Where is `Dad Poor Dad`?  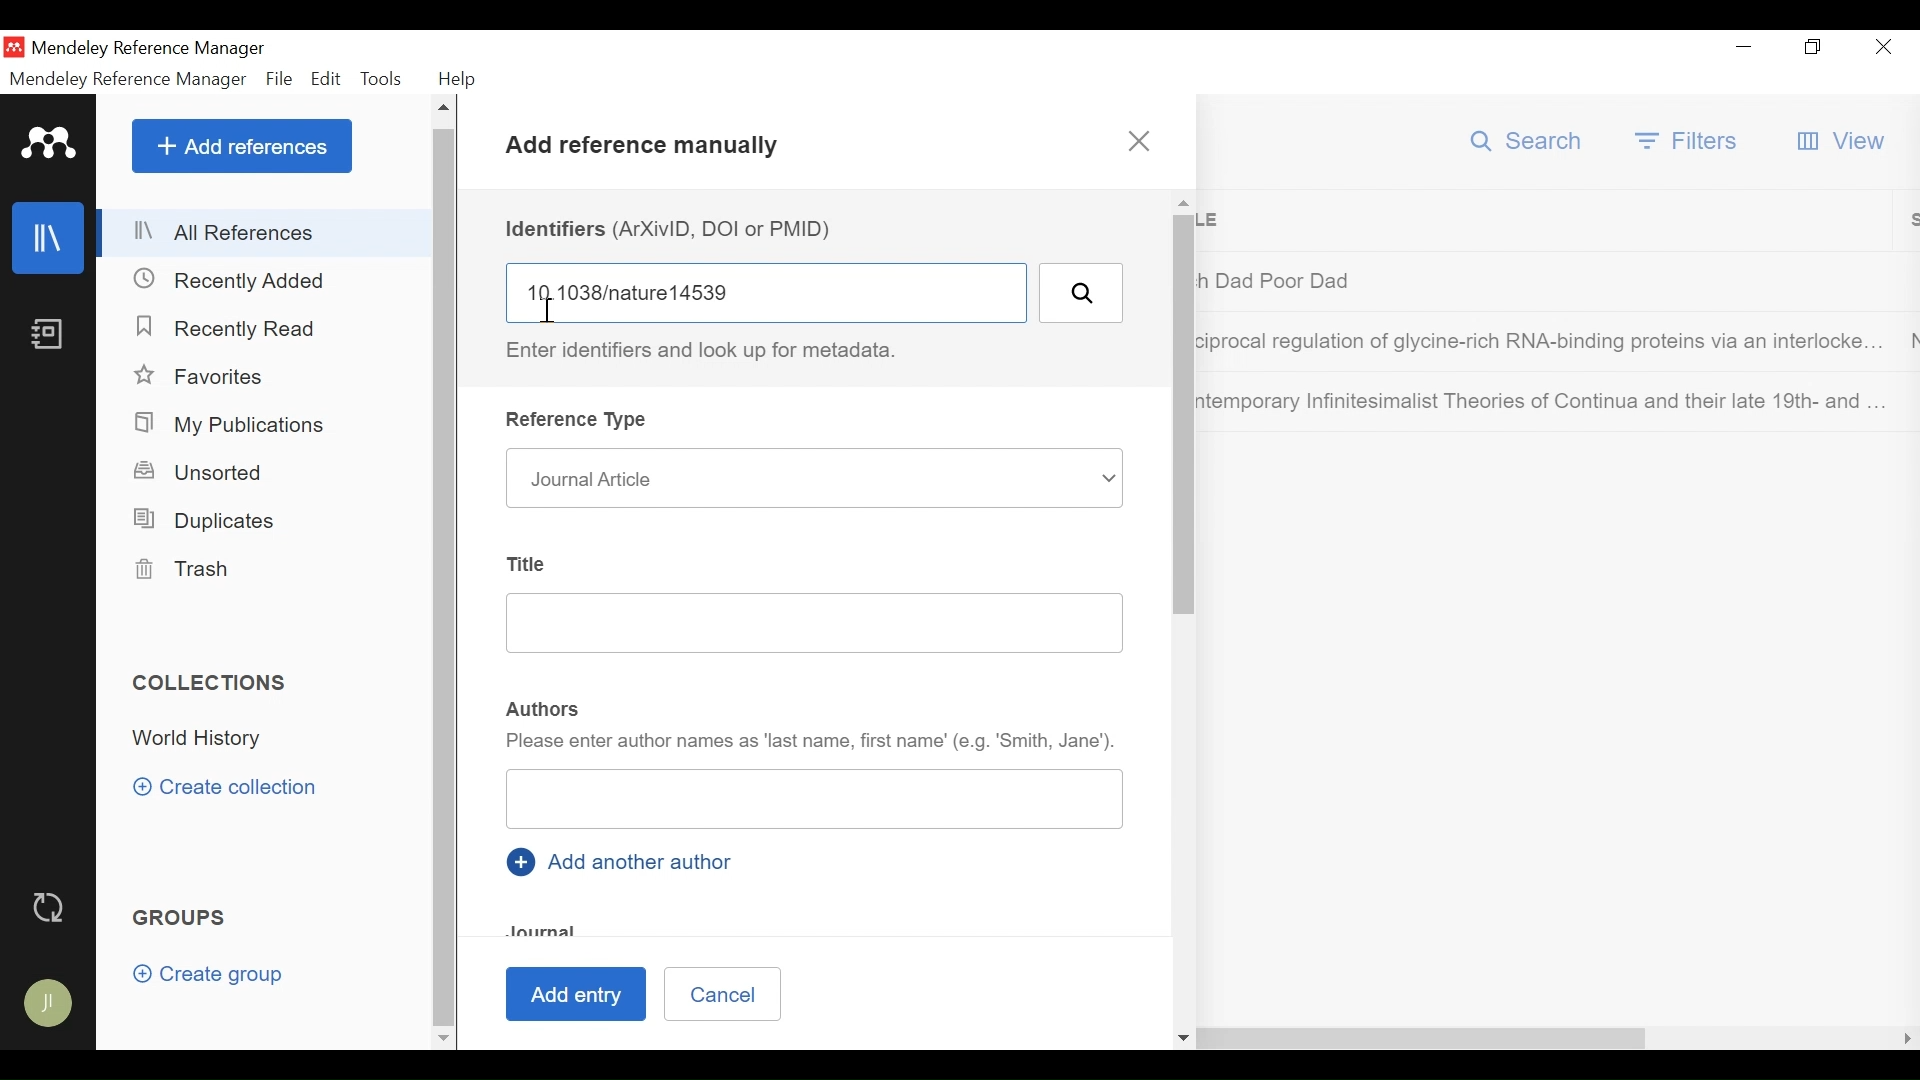
Dad Poor Dad is located at coordinates (1545, 280).